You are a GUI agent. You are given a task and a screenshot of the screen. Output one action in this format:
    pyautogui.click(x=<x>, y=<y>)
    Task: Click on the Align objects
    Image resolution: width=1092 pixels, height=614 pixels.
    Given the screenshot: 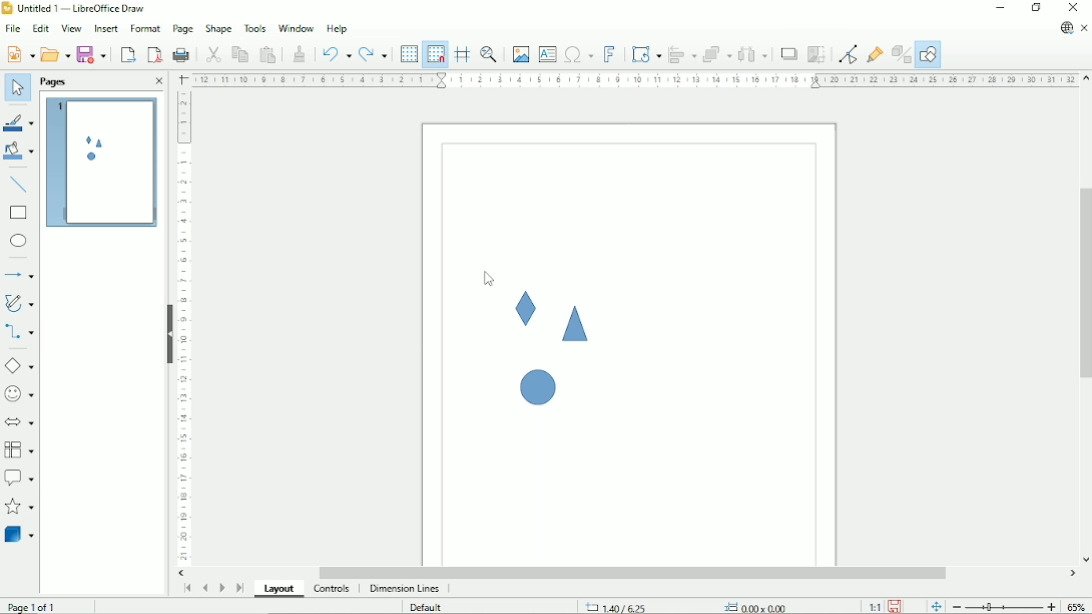 What is the action you would take?
    pyautogui.click(x=682, y=54)
    